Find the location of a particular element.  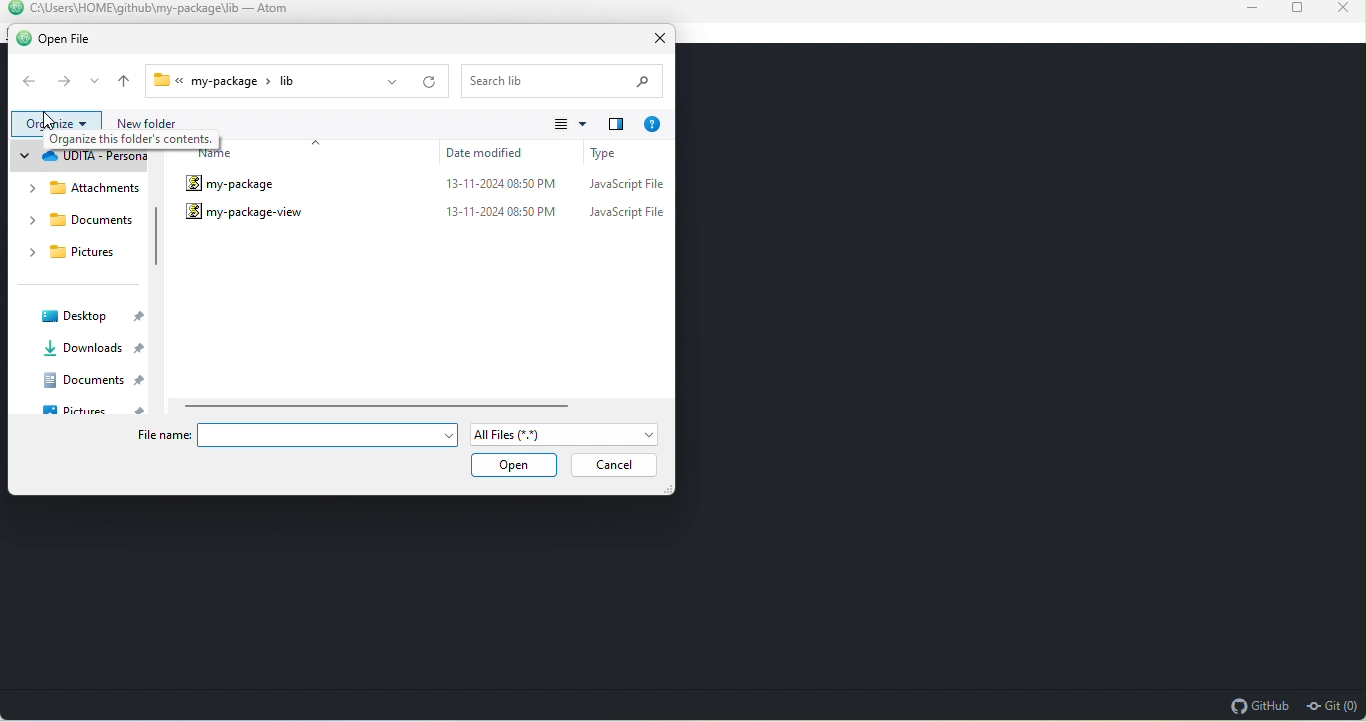

close is located at coordinates (1340, 11).